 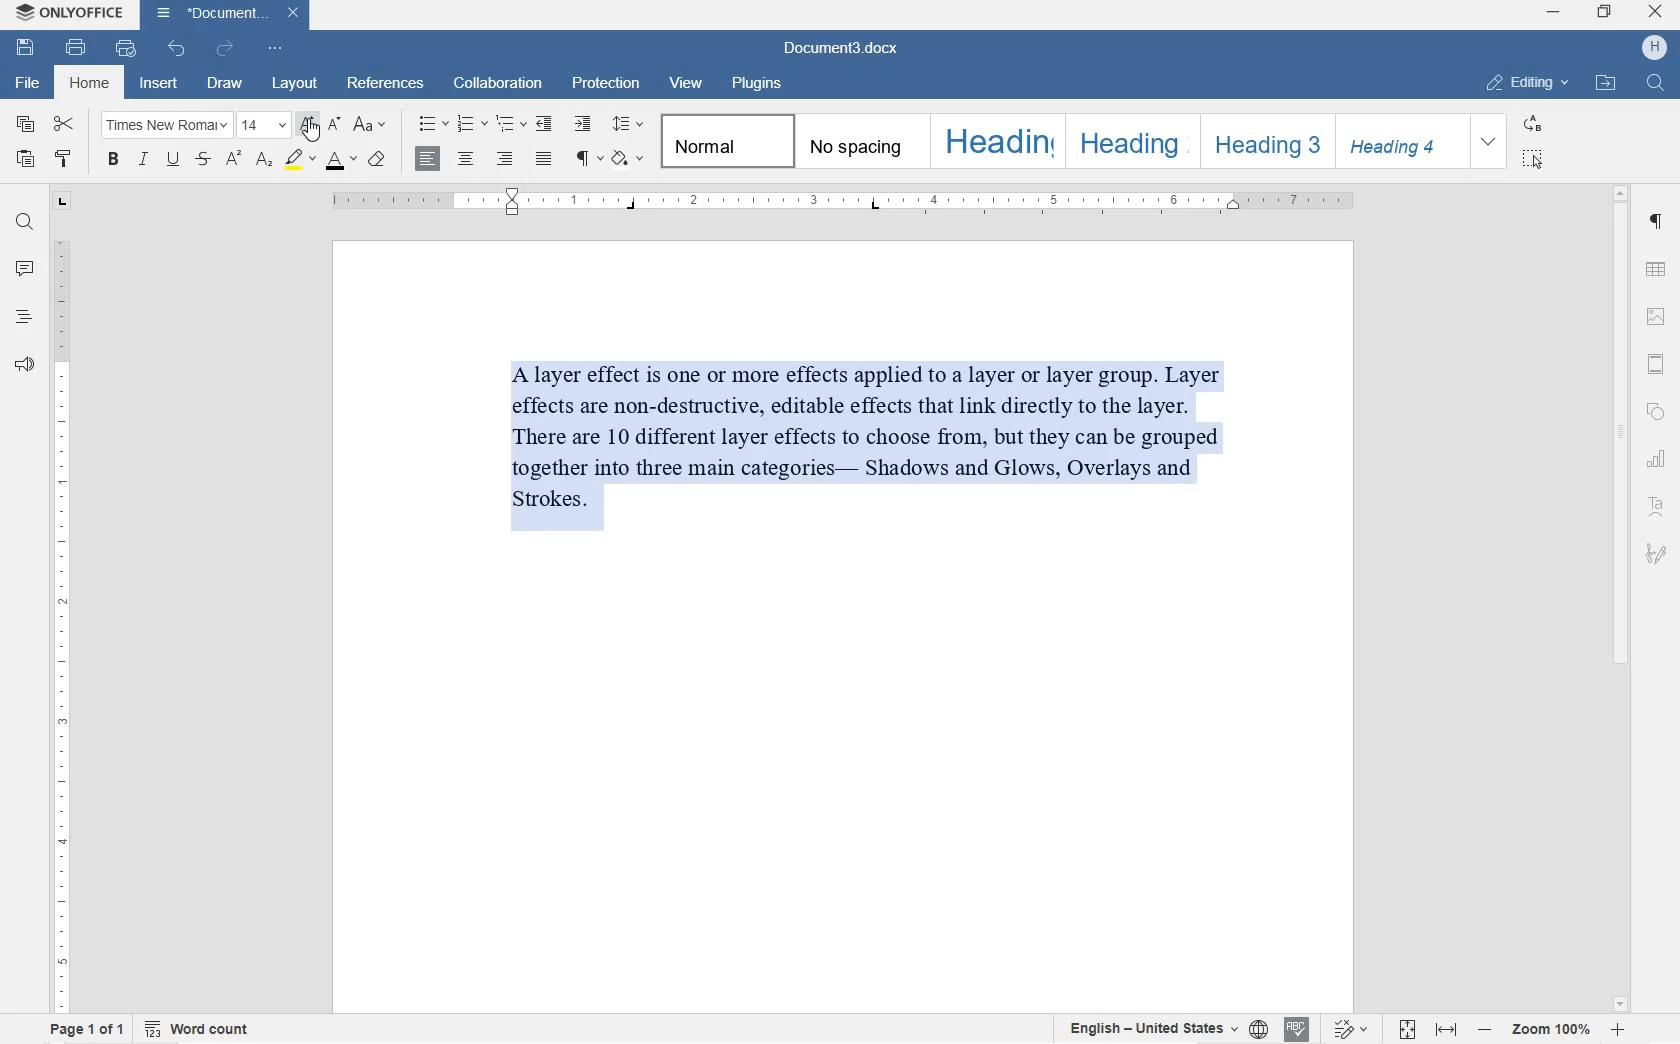 What do you see at coordinates (1531, 83) in the screenshot?
I see `EDITING` at bounding box center [1531, 83].